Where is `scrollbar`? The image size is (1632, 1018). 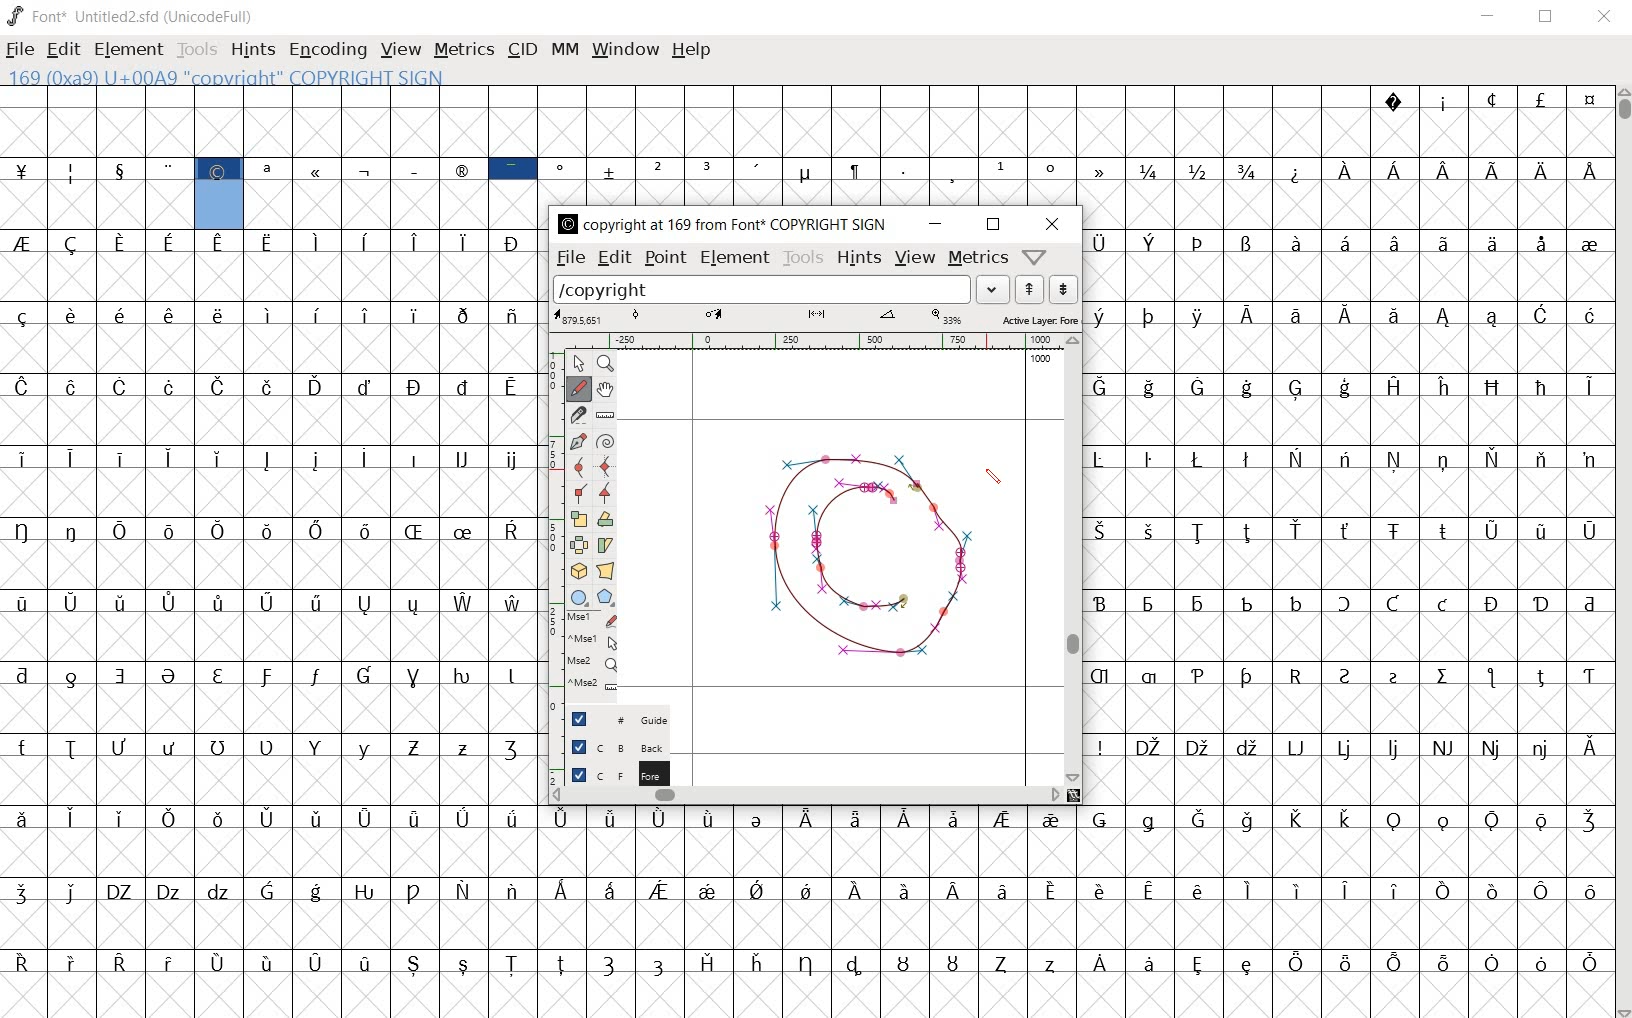
scrollbar is located at coordinates (1622, 553).